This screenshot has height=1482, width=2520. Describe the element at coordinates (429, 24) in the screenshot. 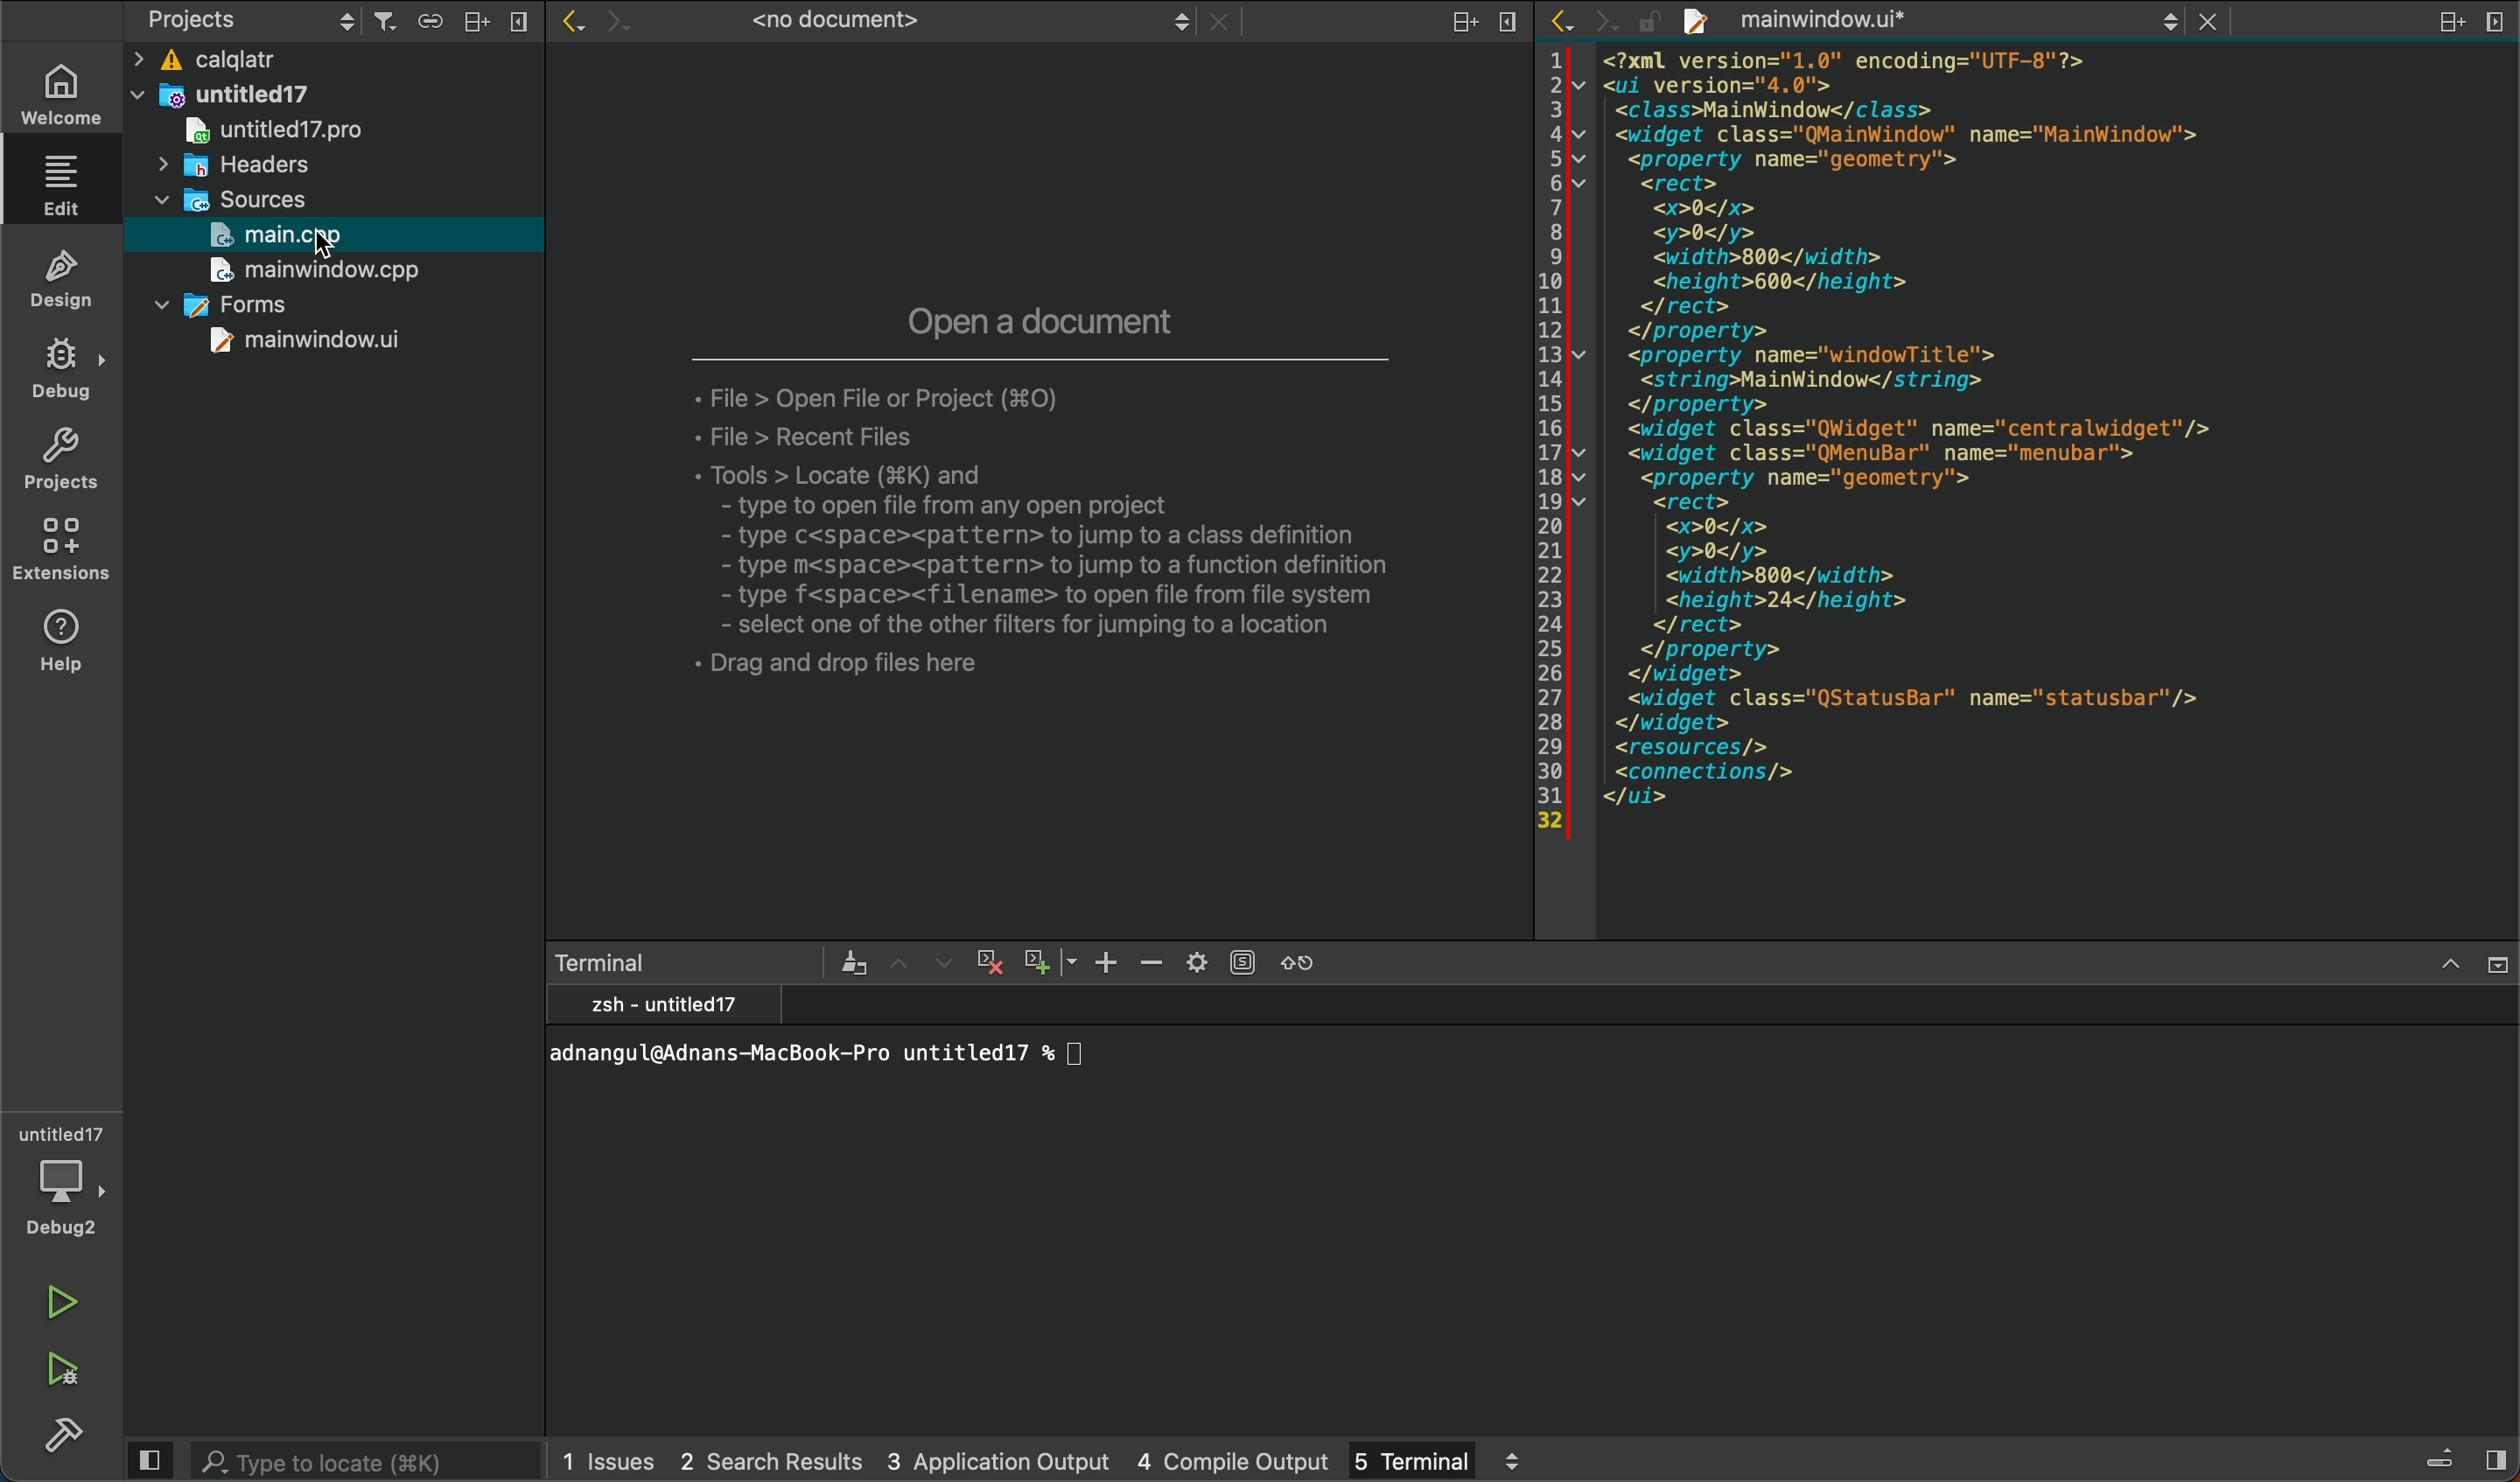

I see `syncronize with editor` at that location.